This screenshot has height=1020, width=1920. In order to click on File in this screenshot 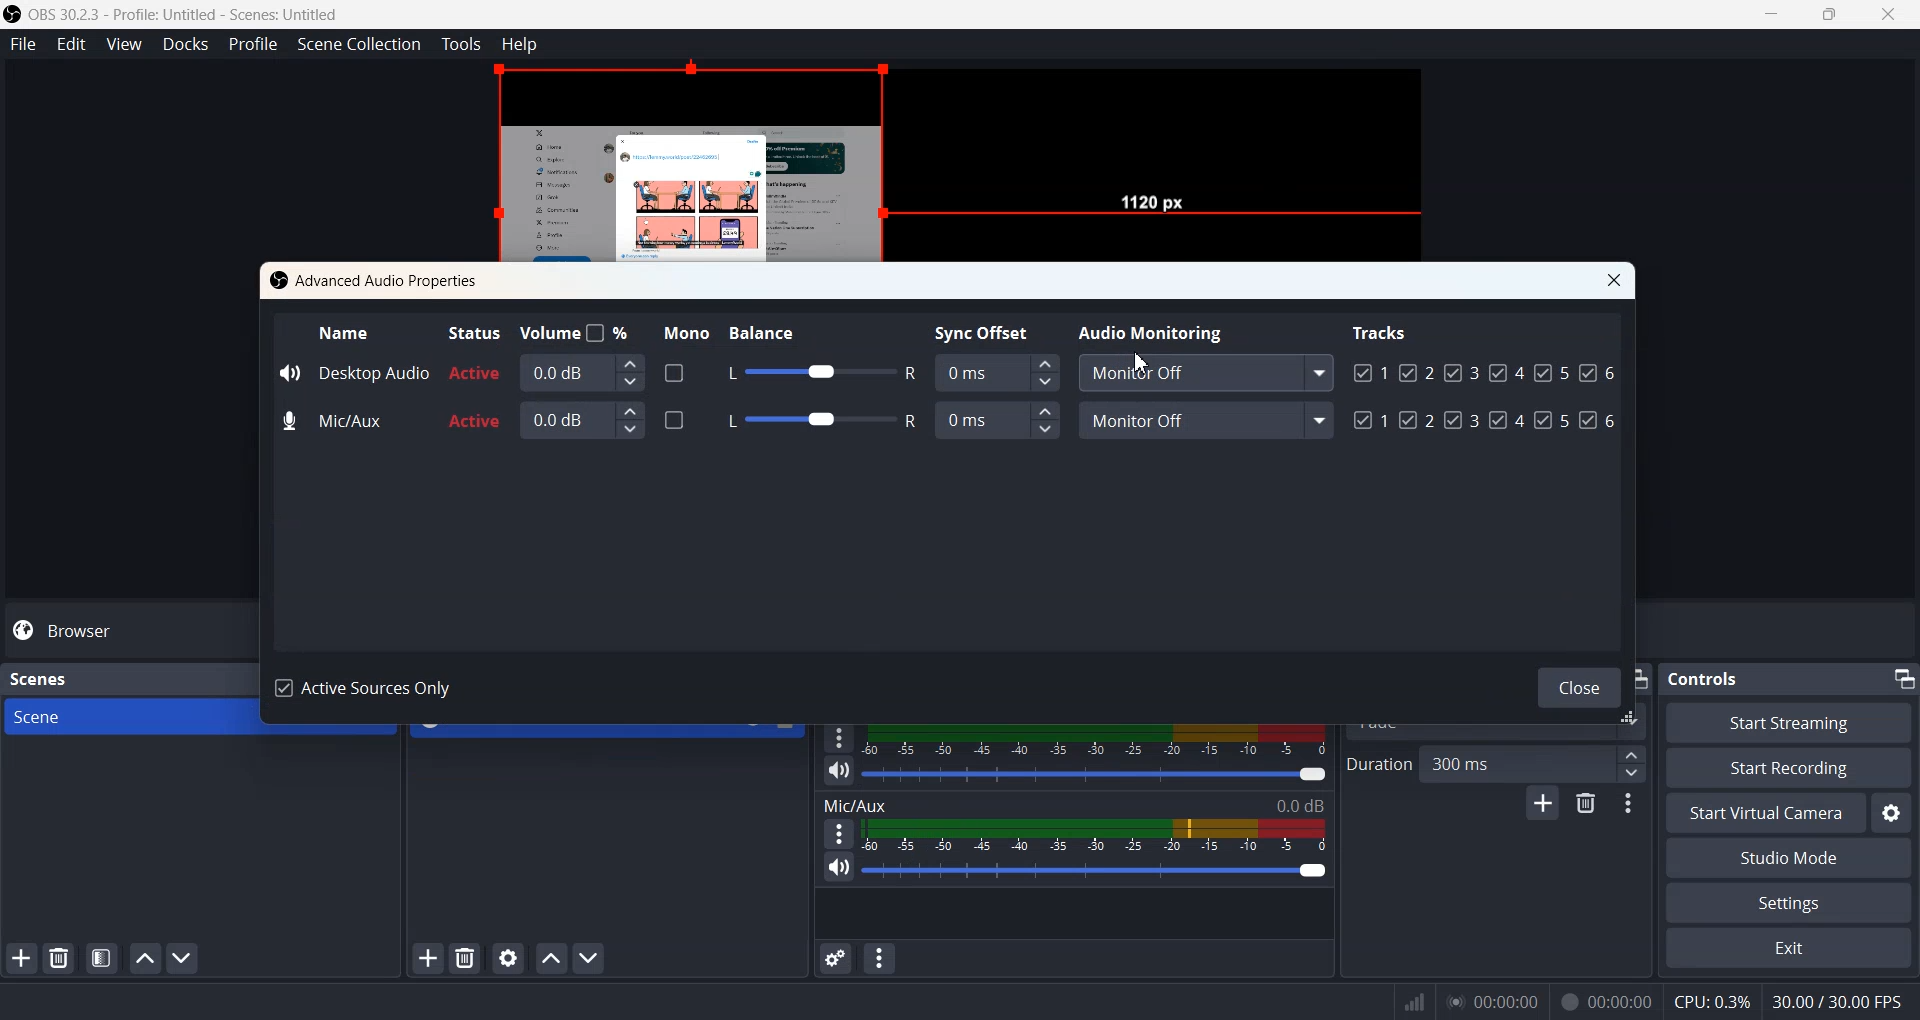, I will do `click(23, 45)`.